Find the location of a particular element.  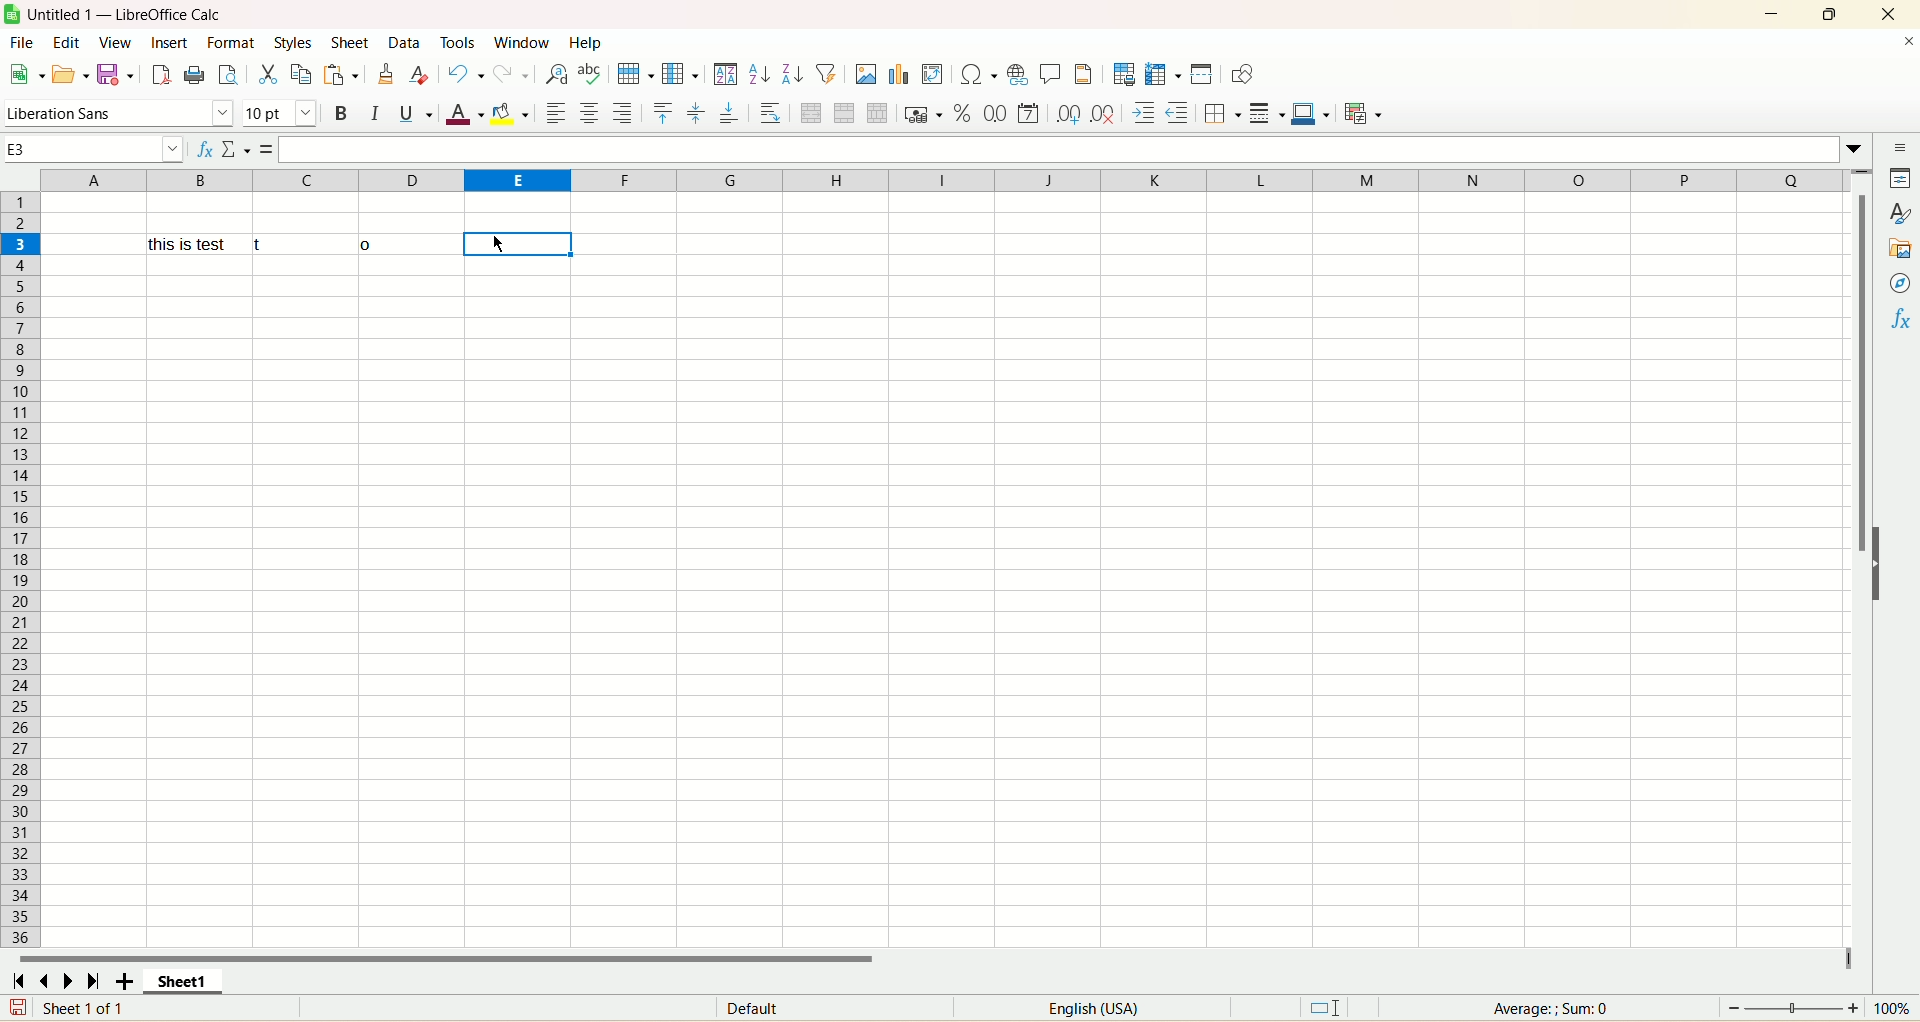

merge cells is located at coordinates (845, 115).